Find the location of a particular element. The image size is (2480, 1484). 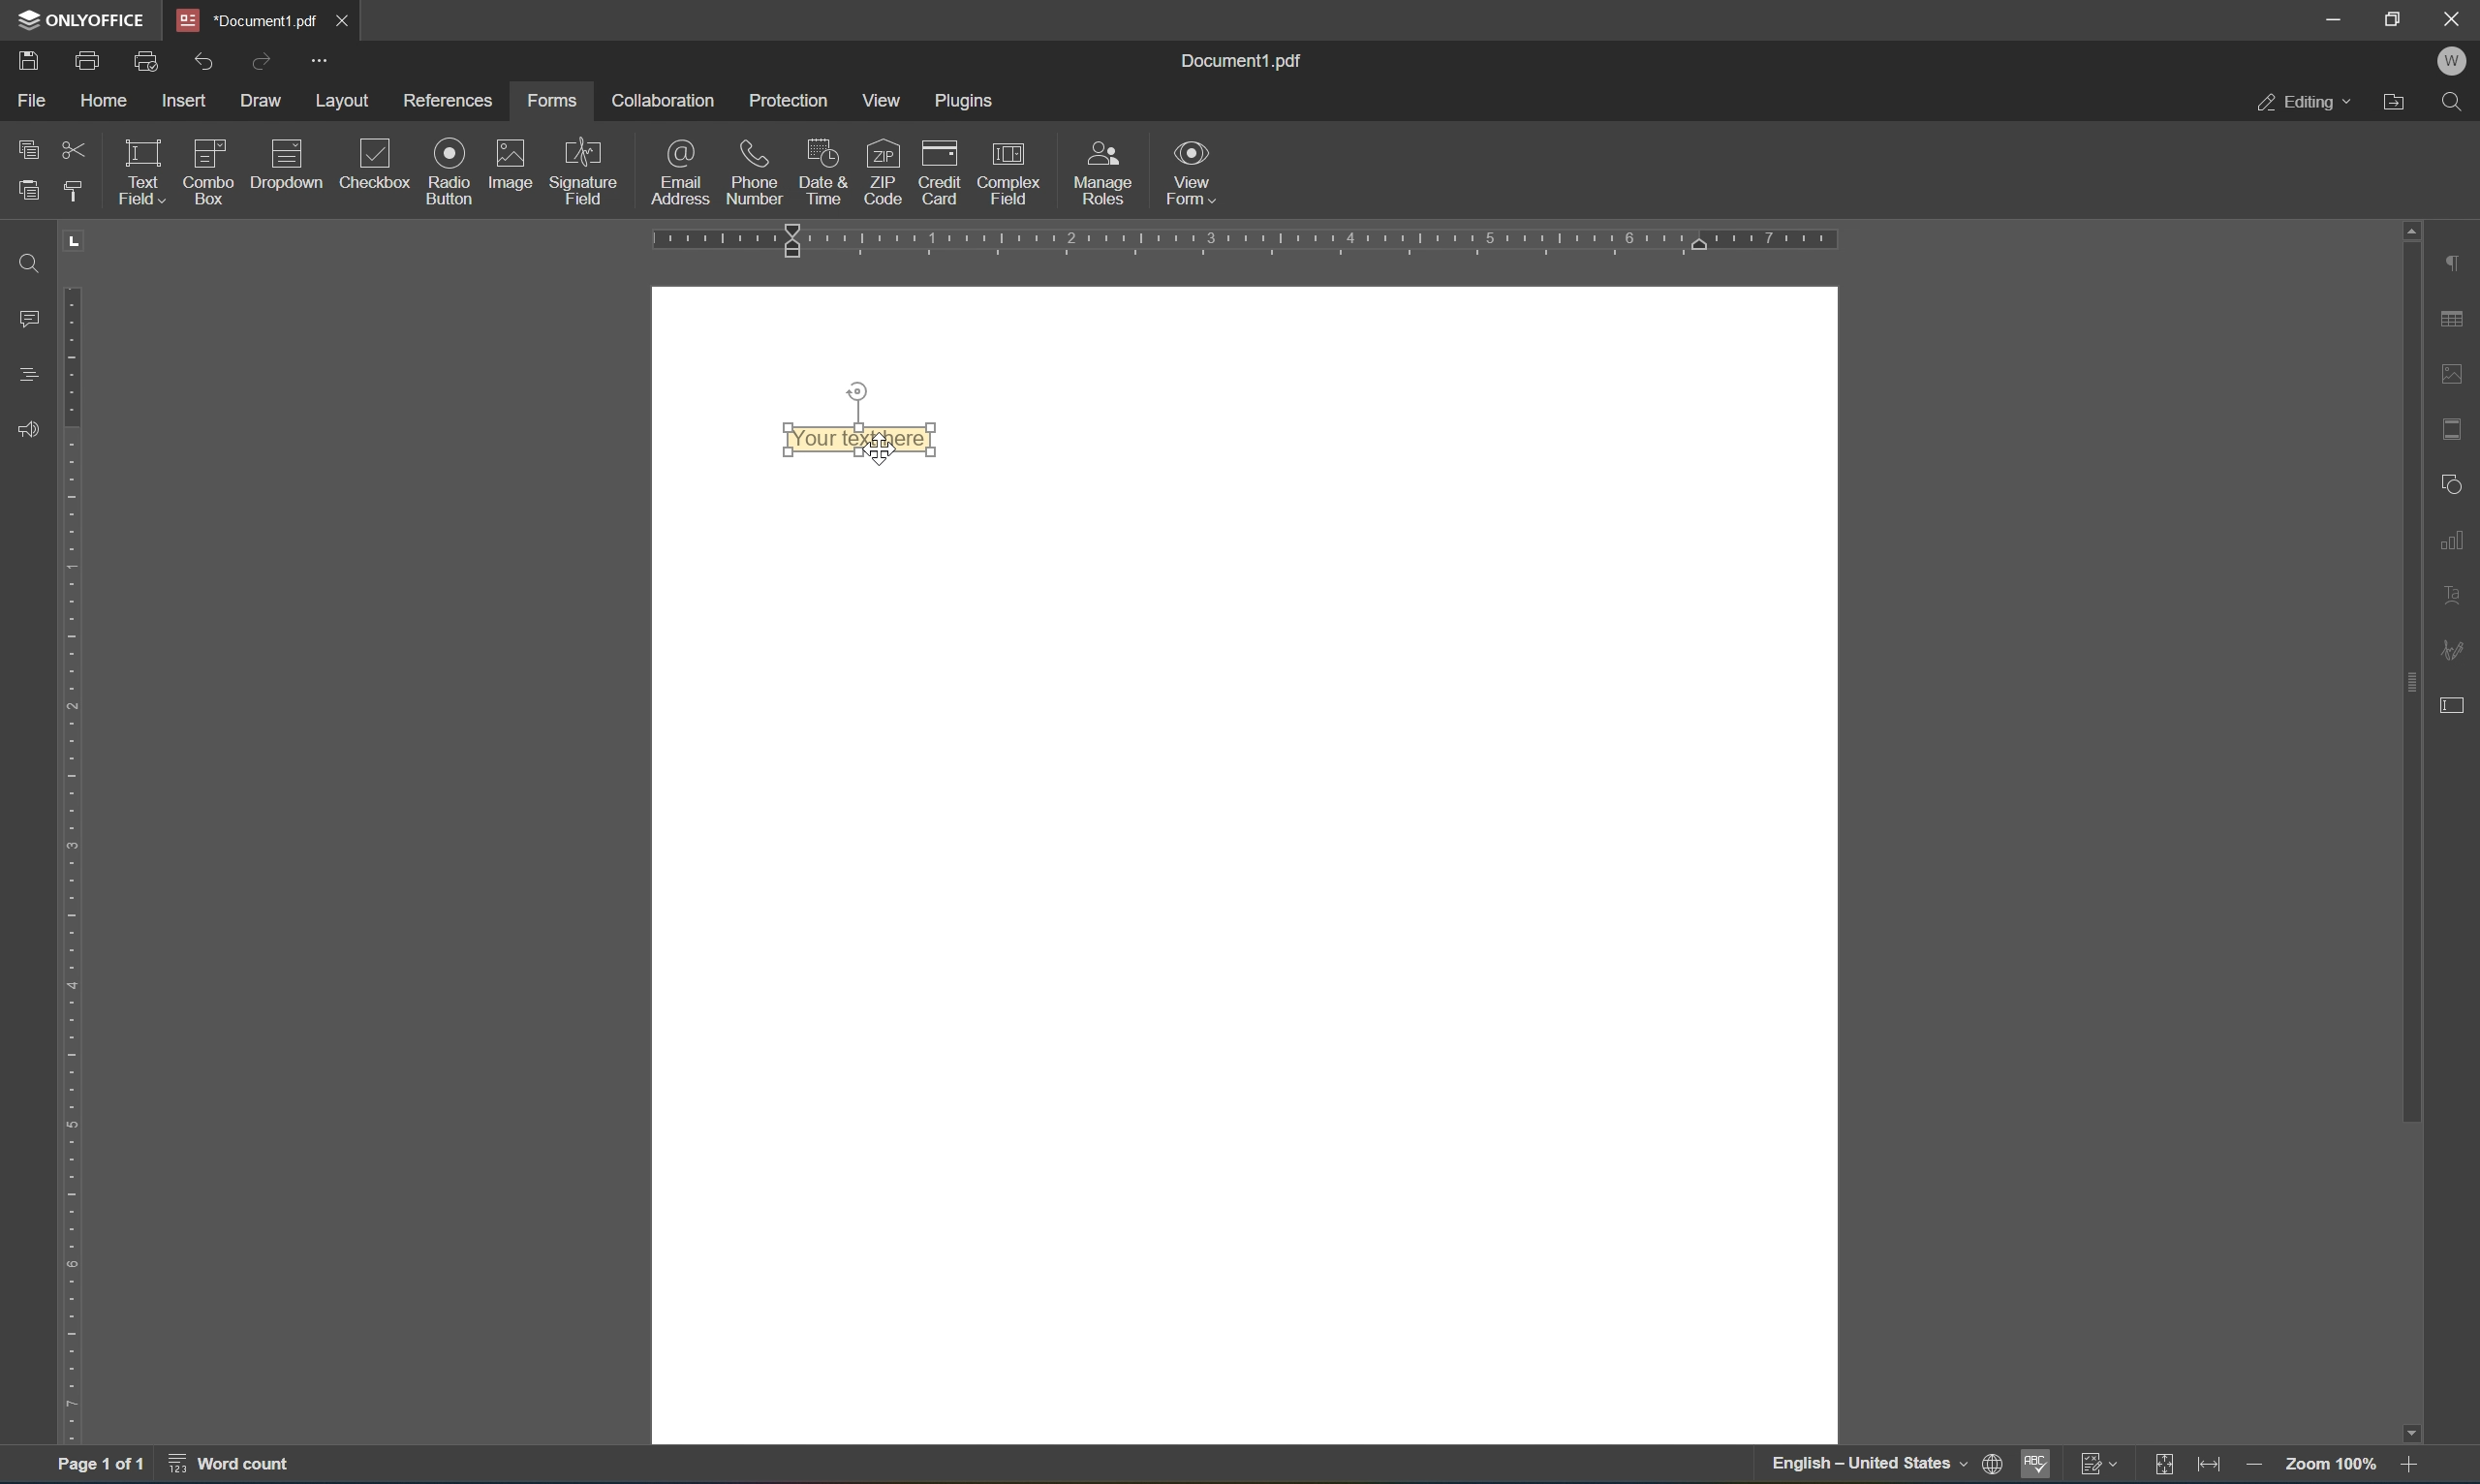

checkbox is located at coordinates (371, 163).